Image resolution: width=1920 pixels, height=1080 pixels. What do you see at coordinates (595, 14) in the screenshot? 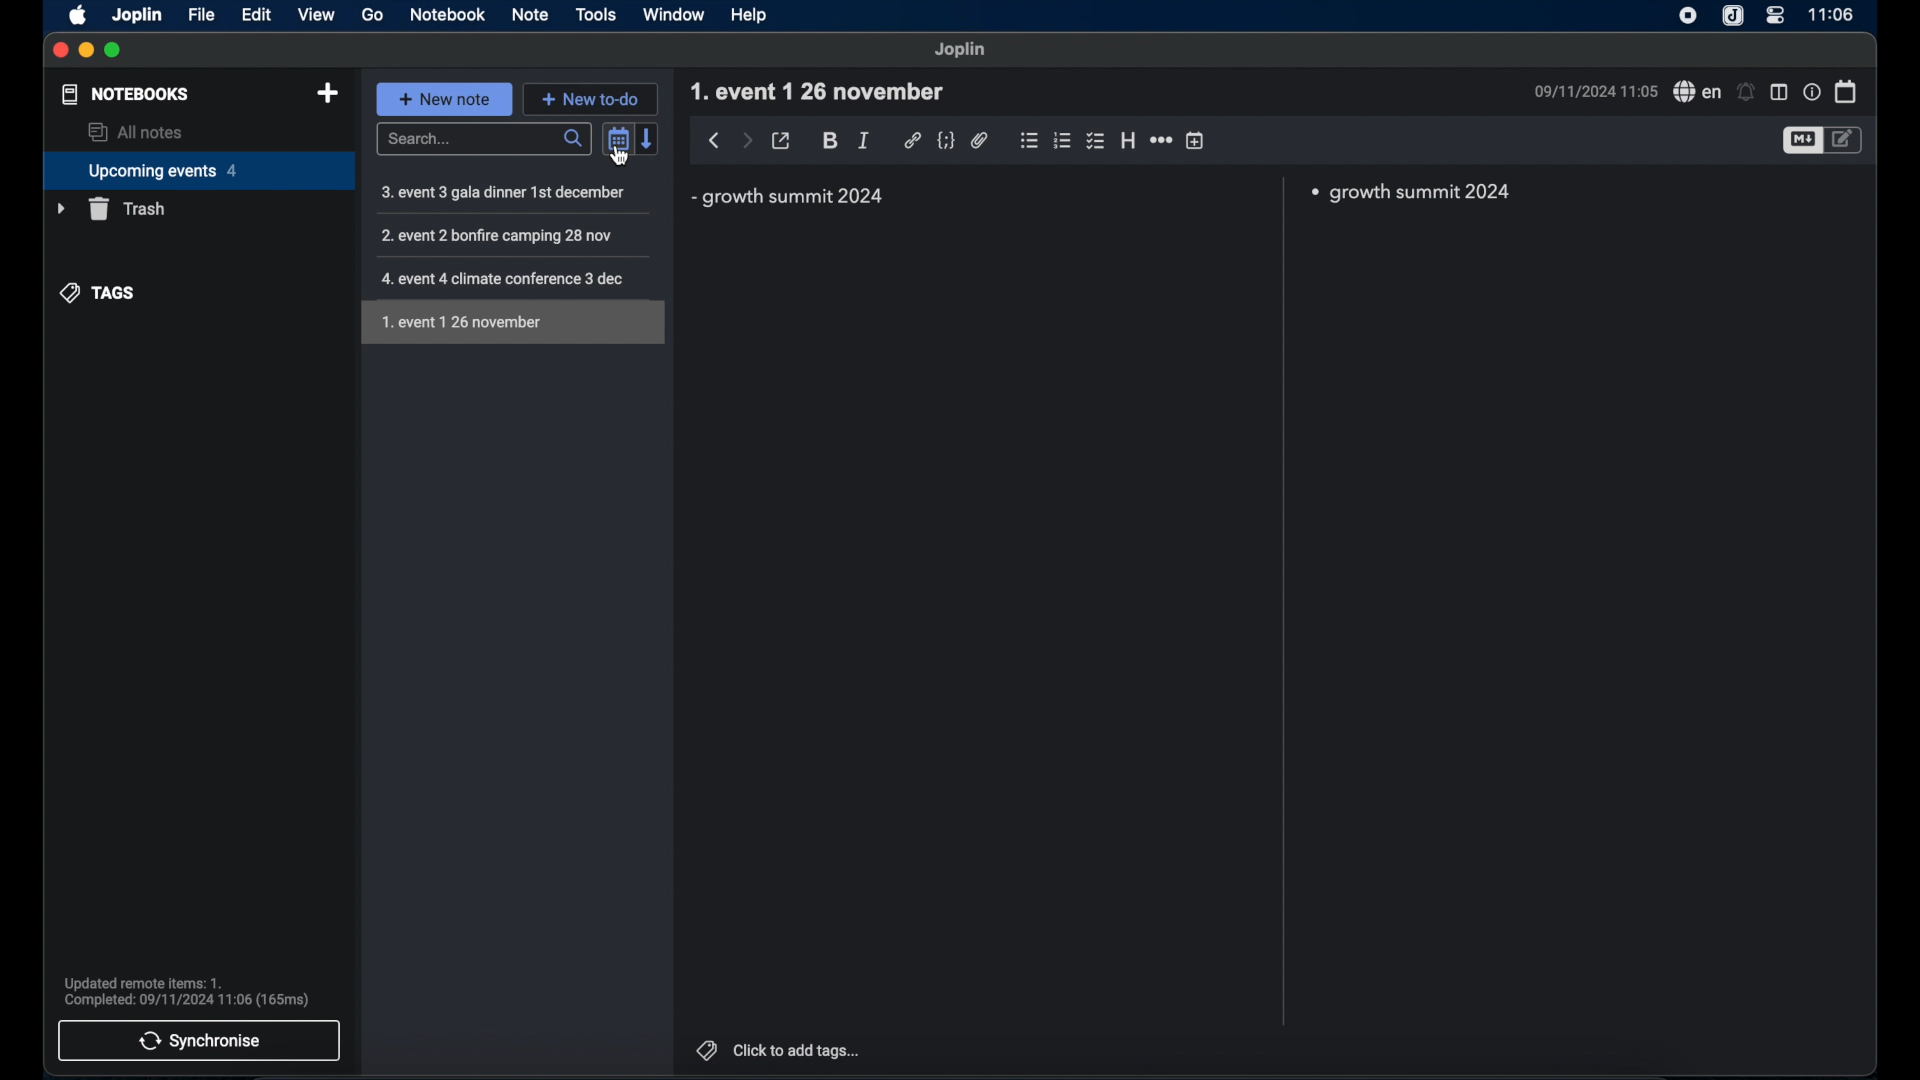
I see `tools` at bounding box center [595, 14].